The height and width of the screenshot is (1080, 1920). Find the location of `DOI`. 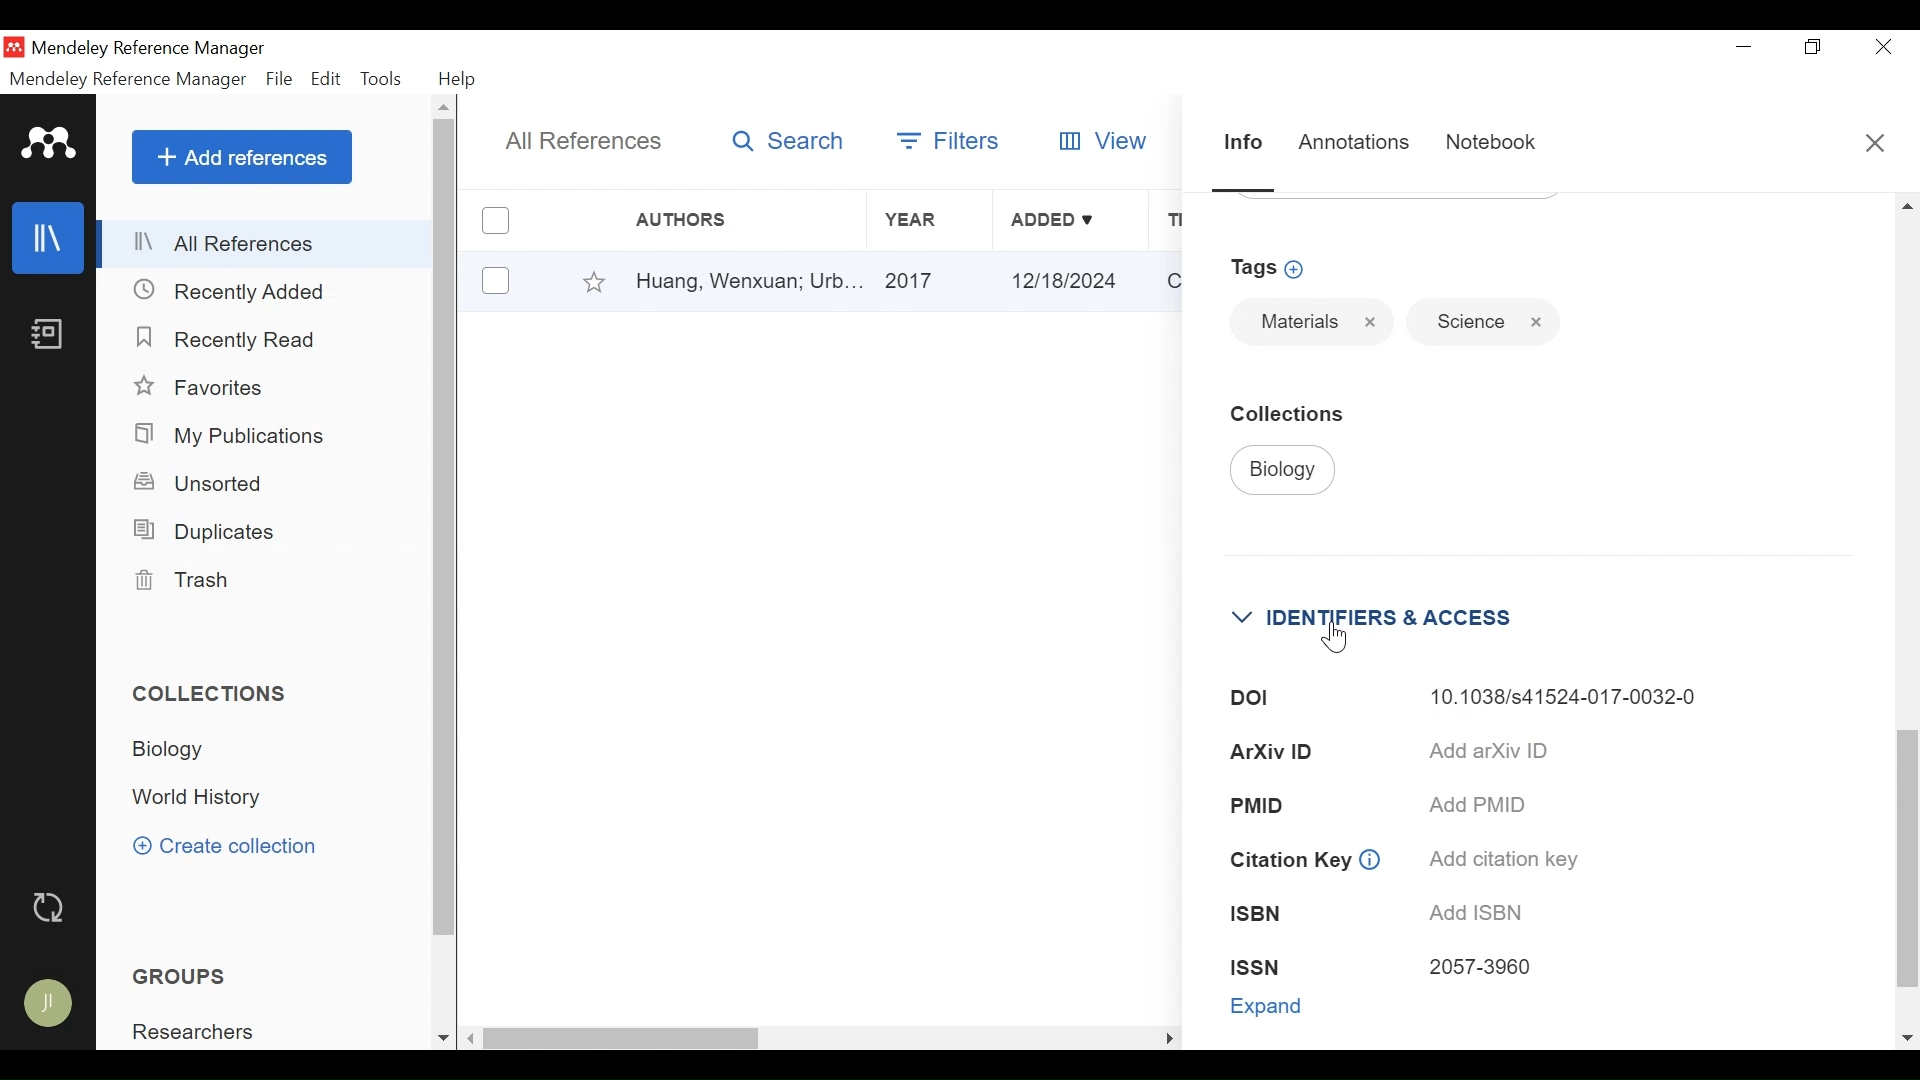

DOI is located at coordinates (1249, 699).